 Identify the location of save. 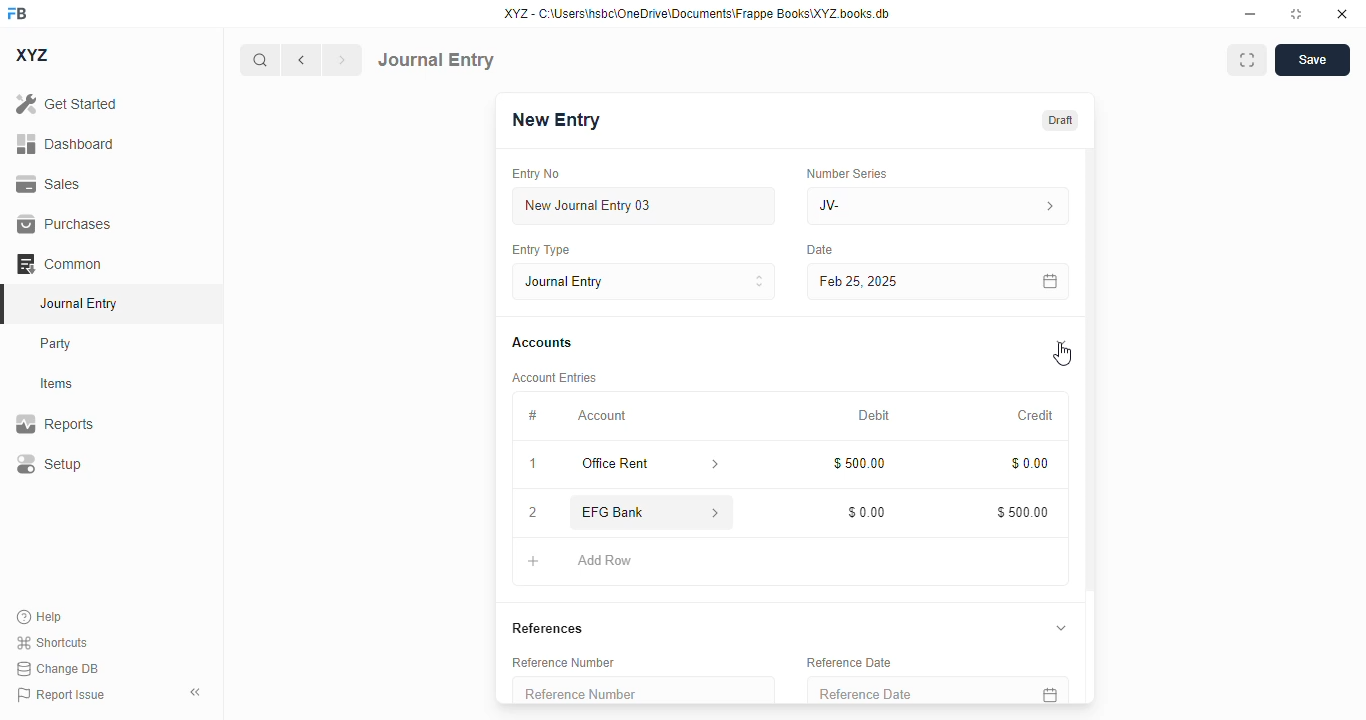
(1313, 60).